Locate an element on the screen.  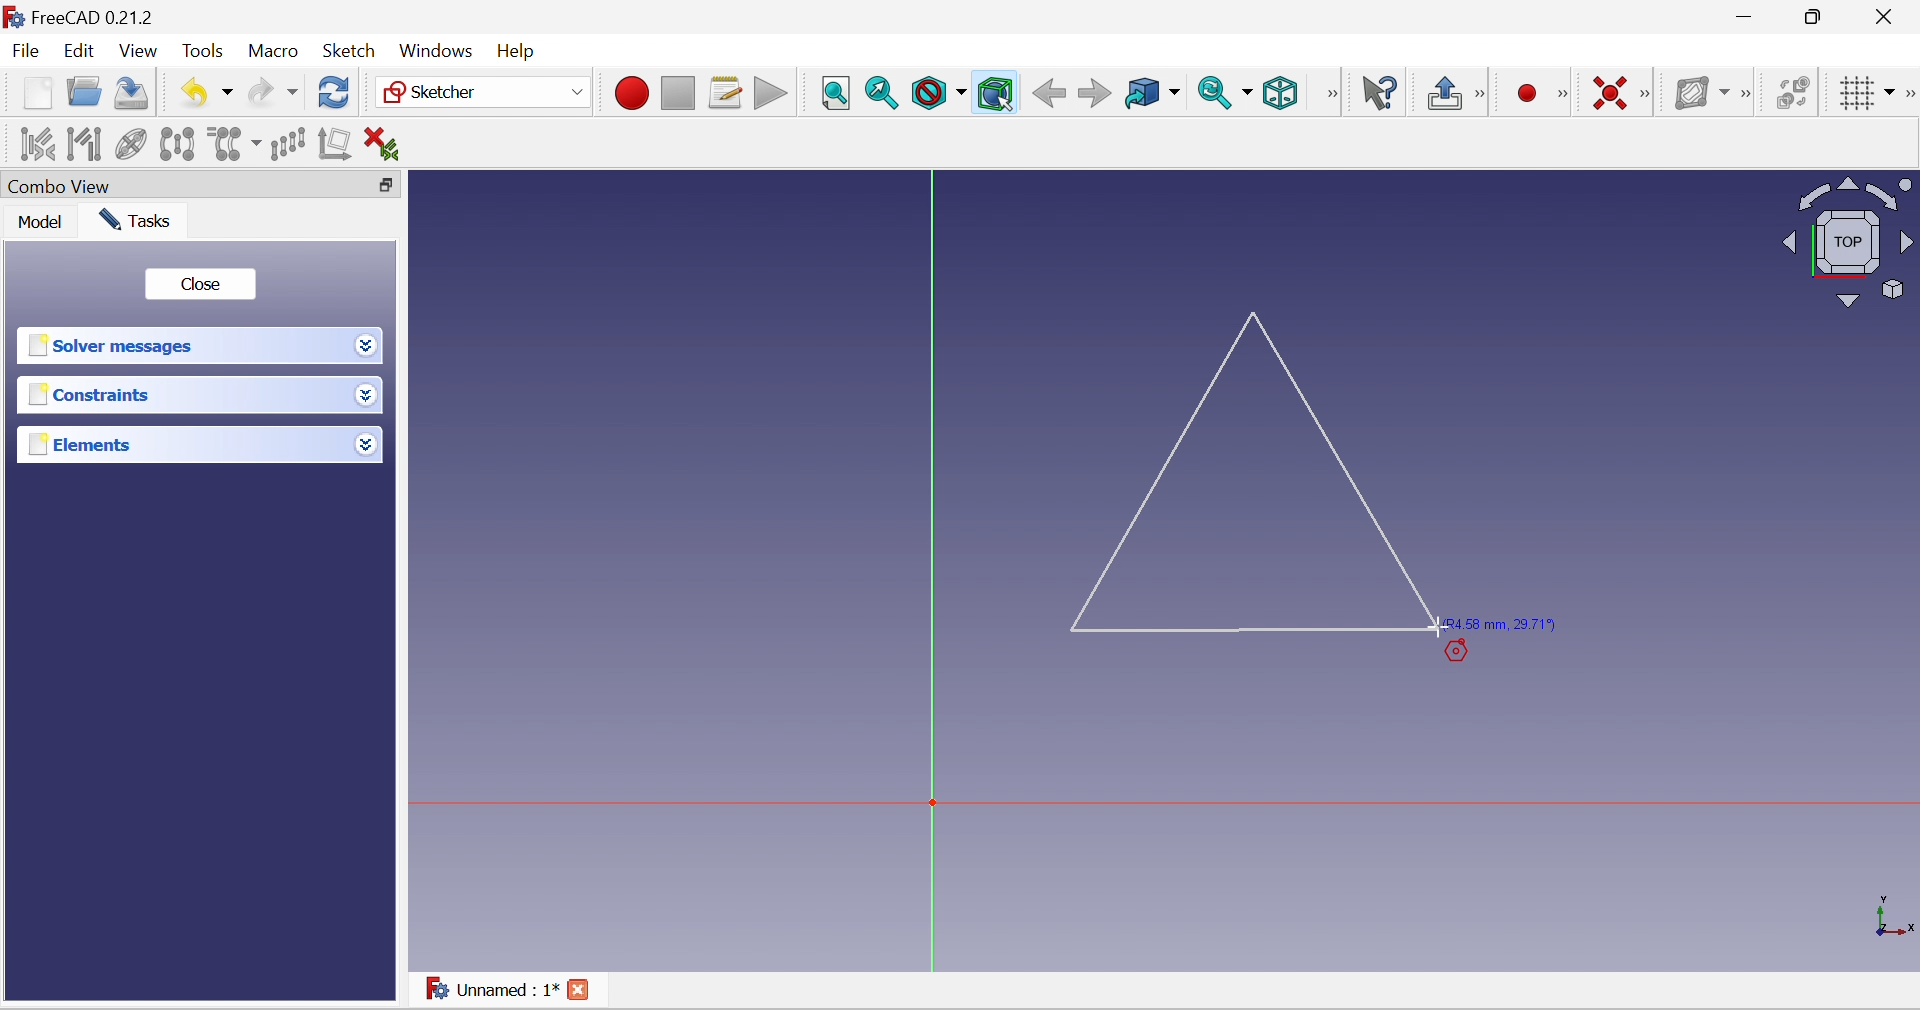
Solver messages is located at coordinates (181, 346).